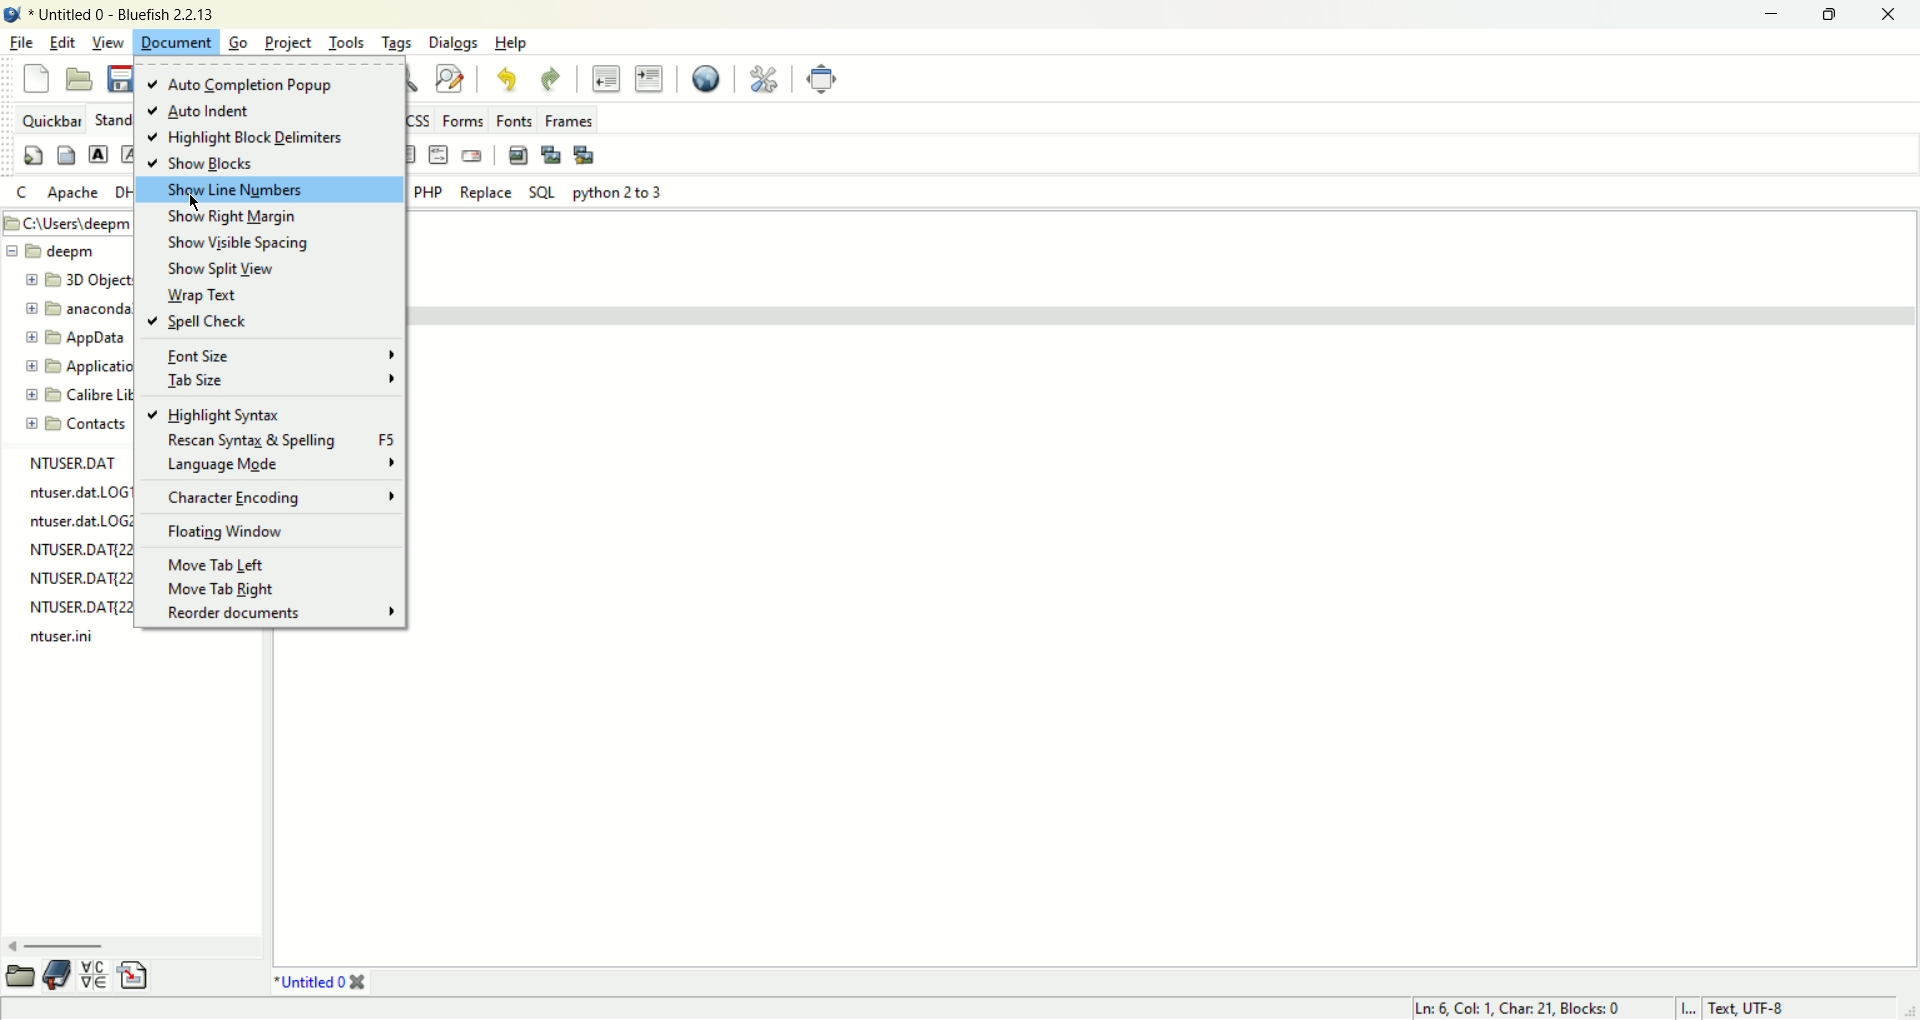 Image resolution: width=1920 pixels, height=1020 pixels. Describe the element at coordinates (122, 79) in the screenshot. I see `save current file` at that location.